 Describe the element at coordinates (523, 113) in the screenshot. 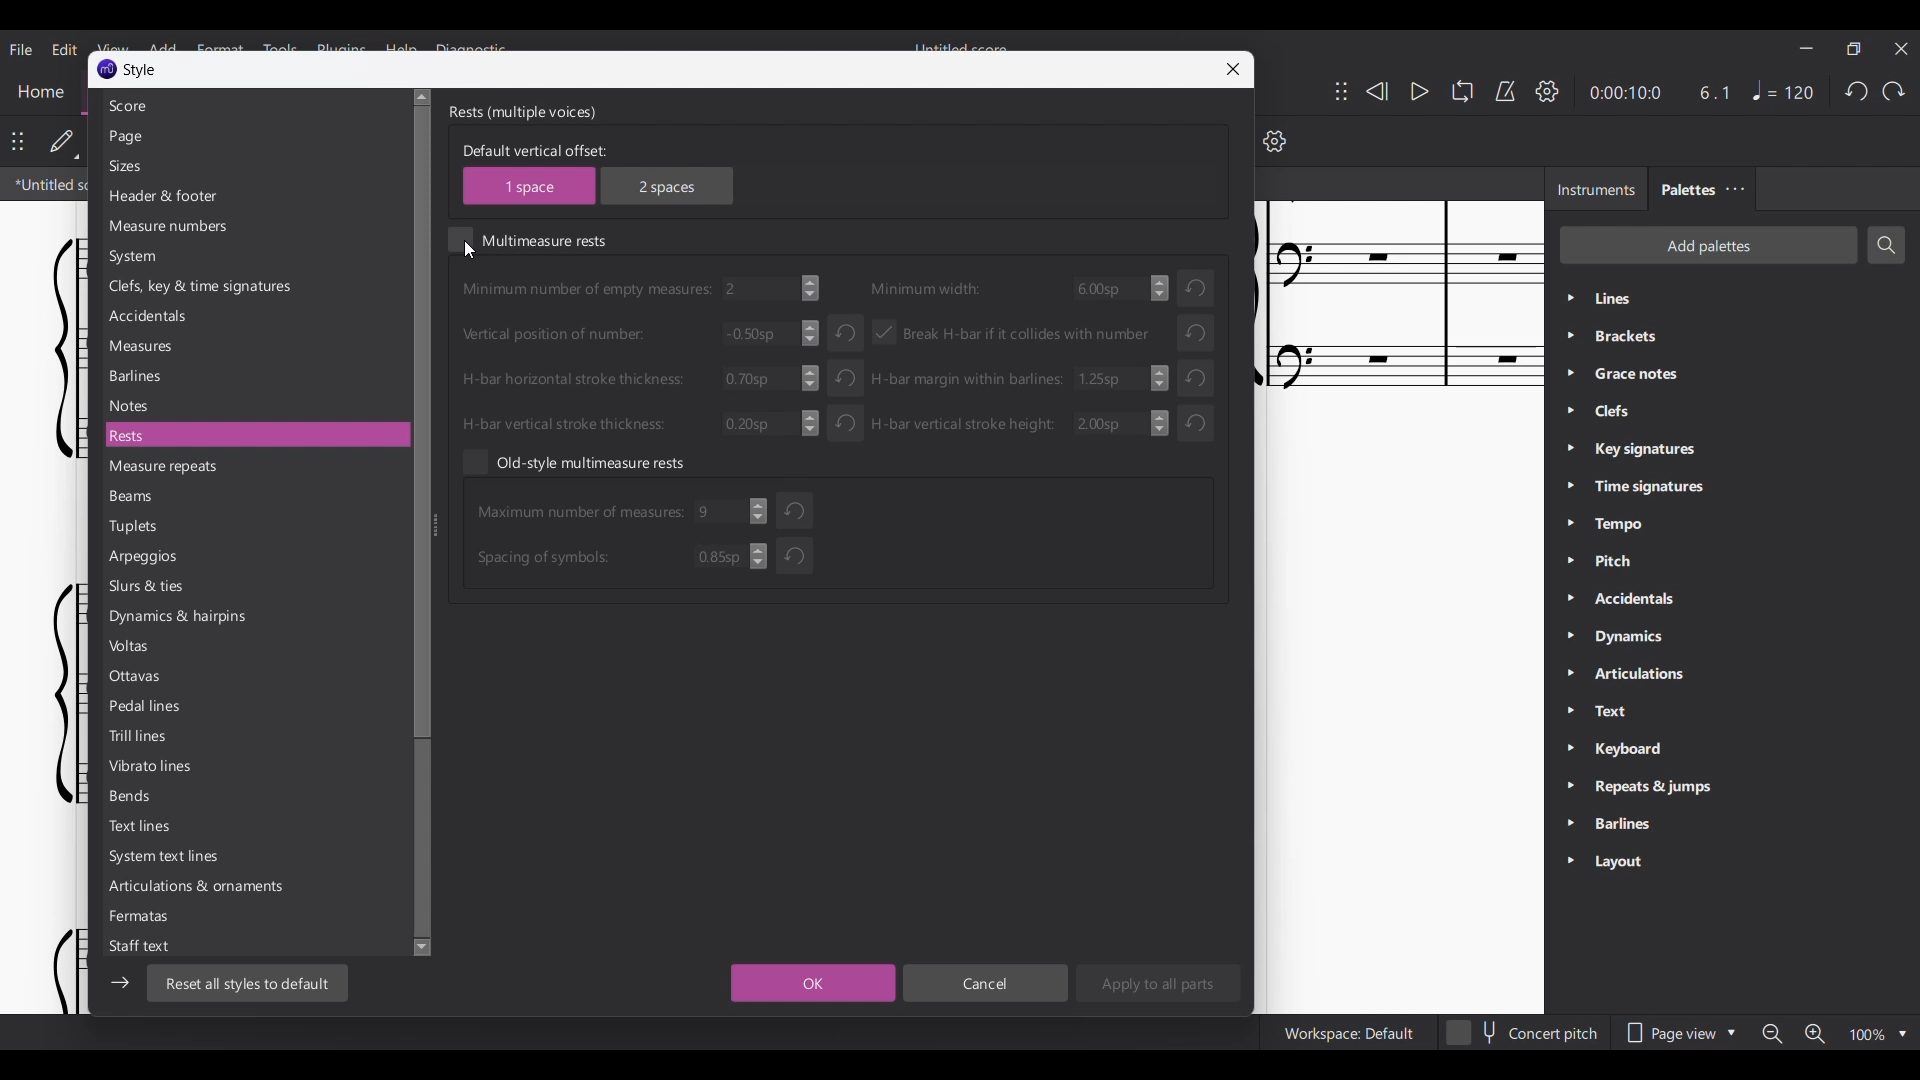

I see `Section title` at that location.